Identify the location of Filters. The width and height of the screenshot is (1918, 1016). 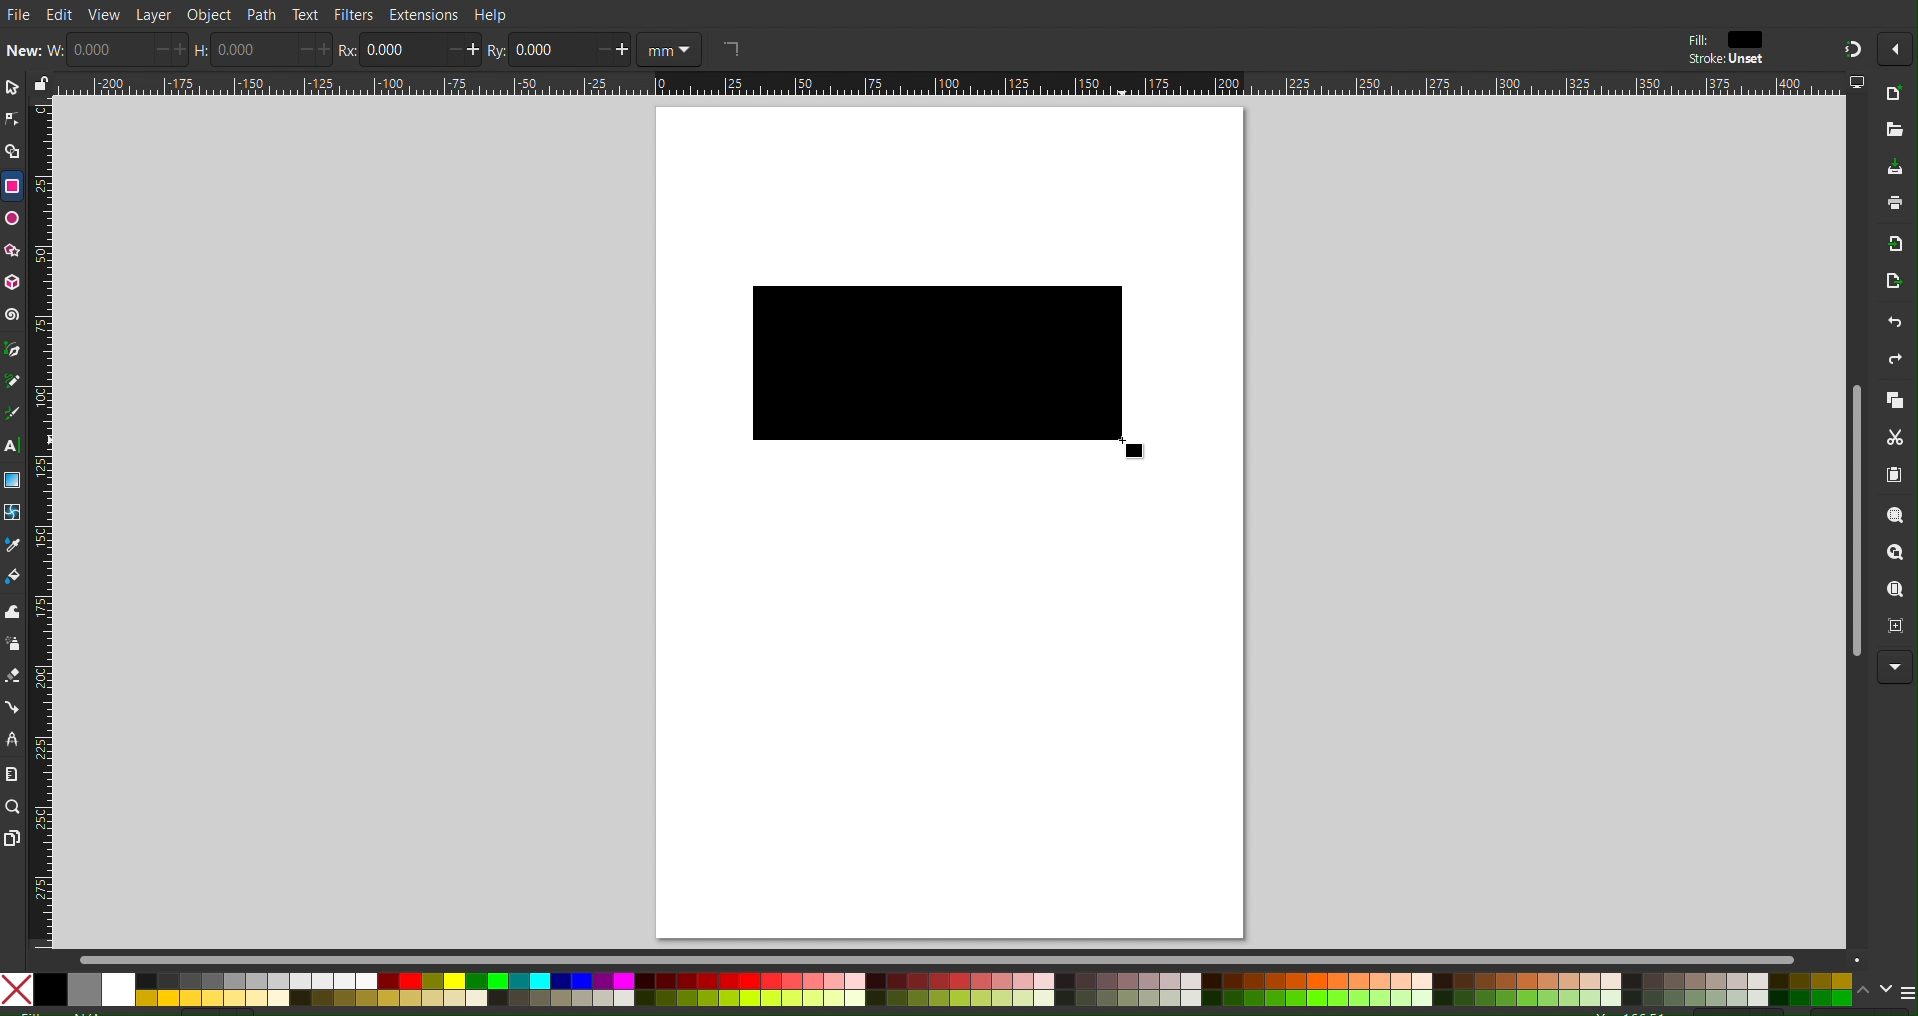
(353, 16).